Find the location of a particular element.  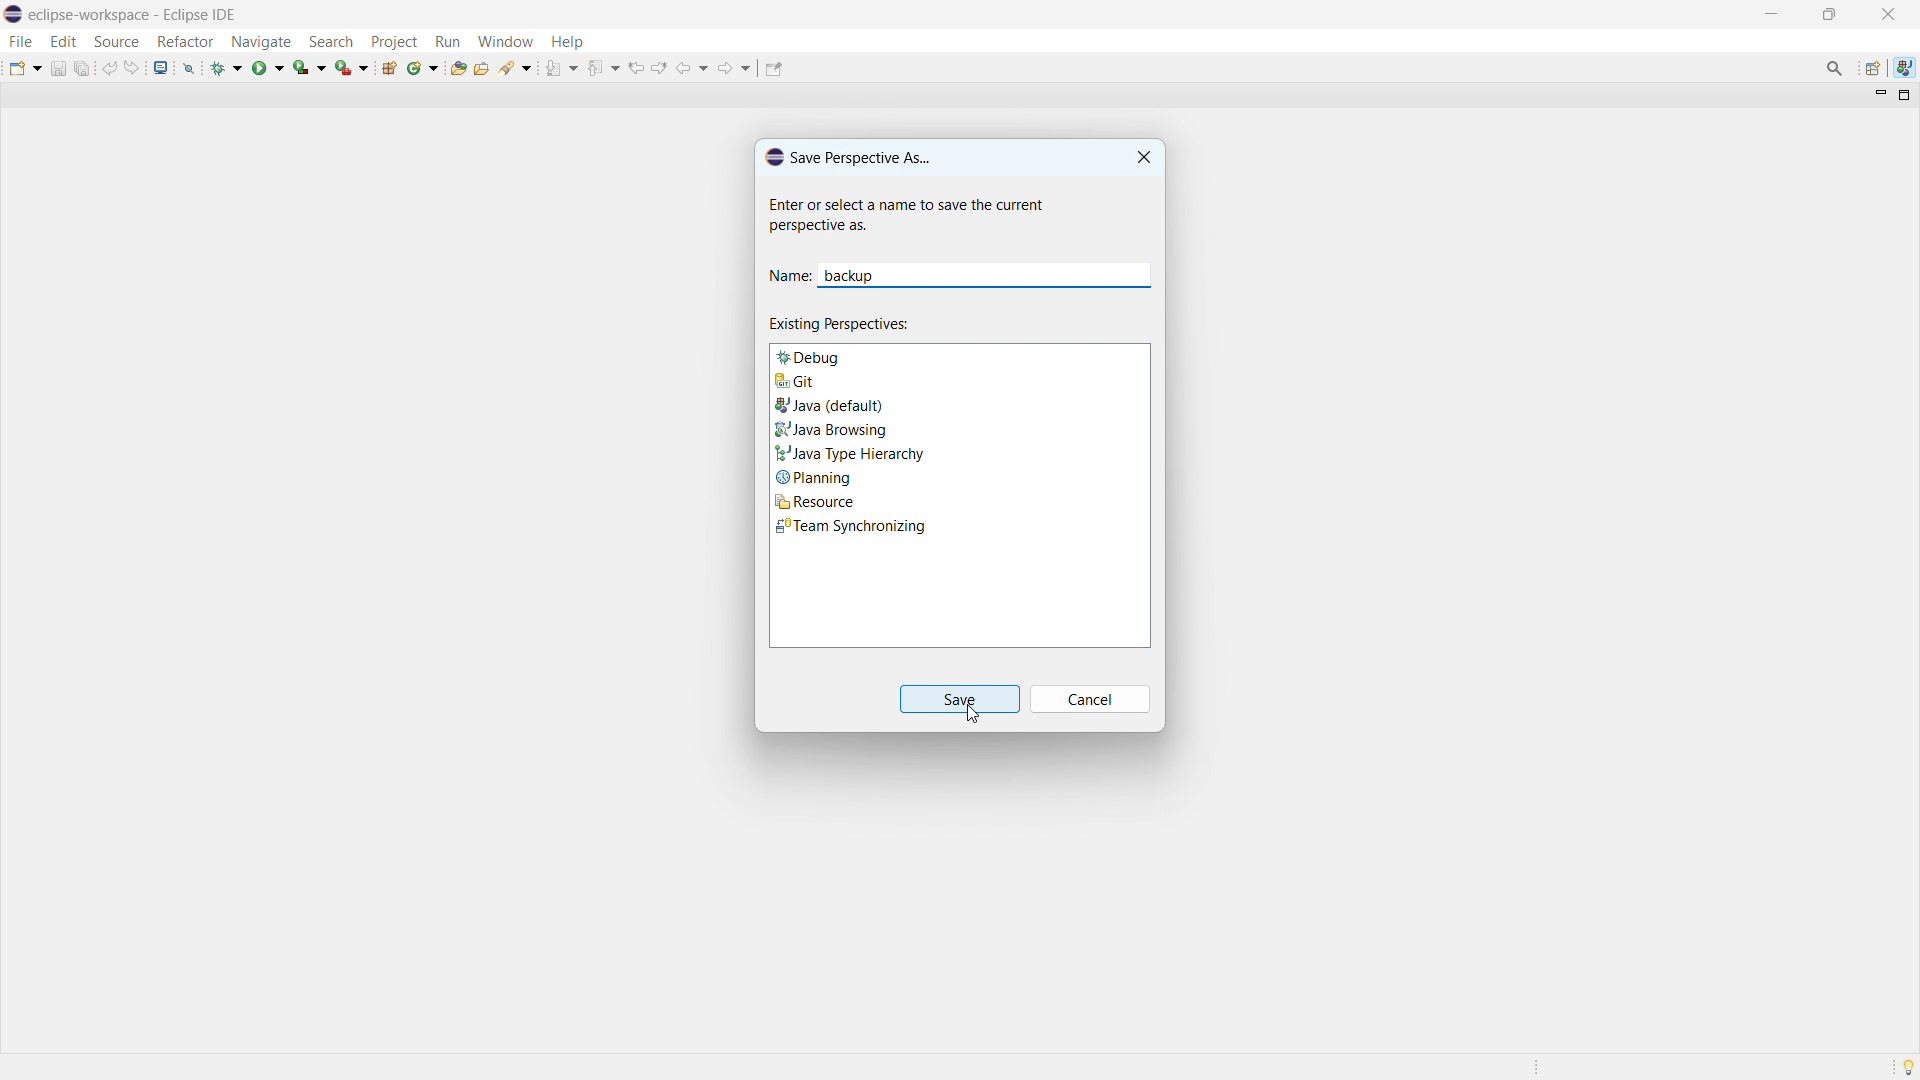

previous annotation is located at coordinates (602, 71).